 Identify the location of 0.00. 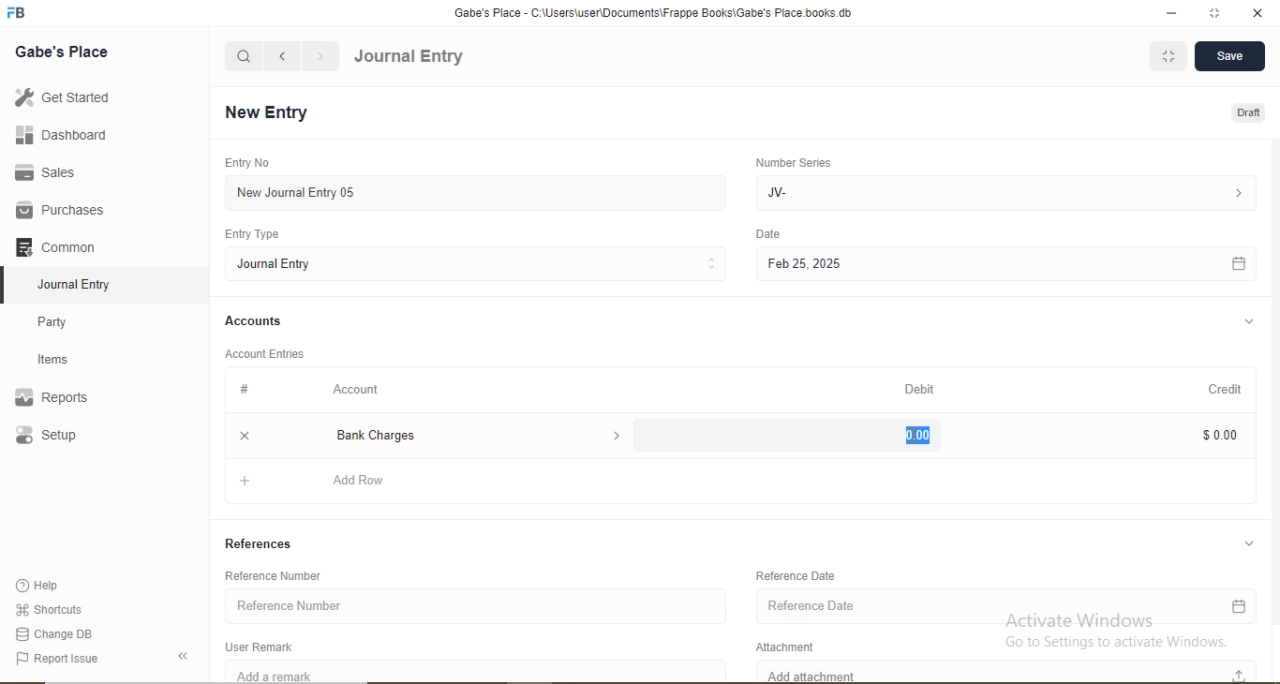
(910, 433).